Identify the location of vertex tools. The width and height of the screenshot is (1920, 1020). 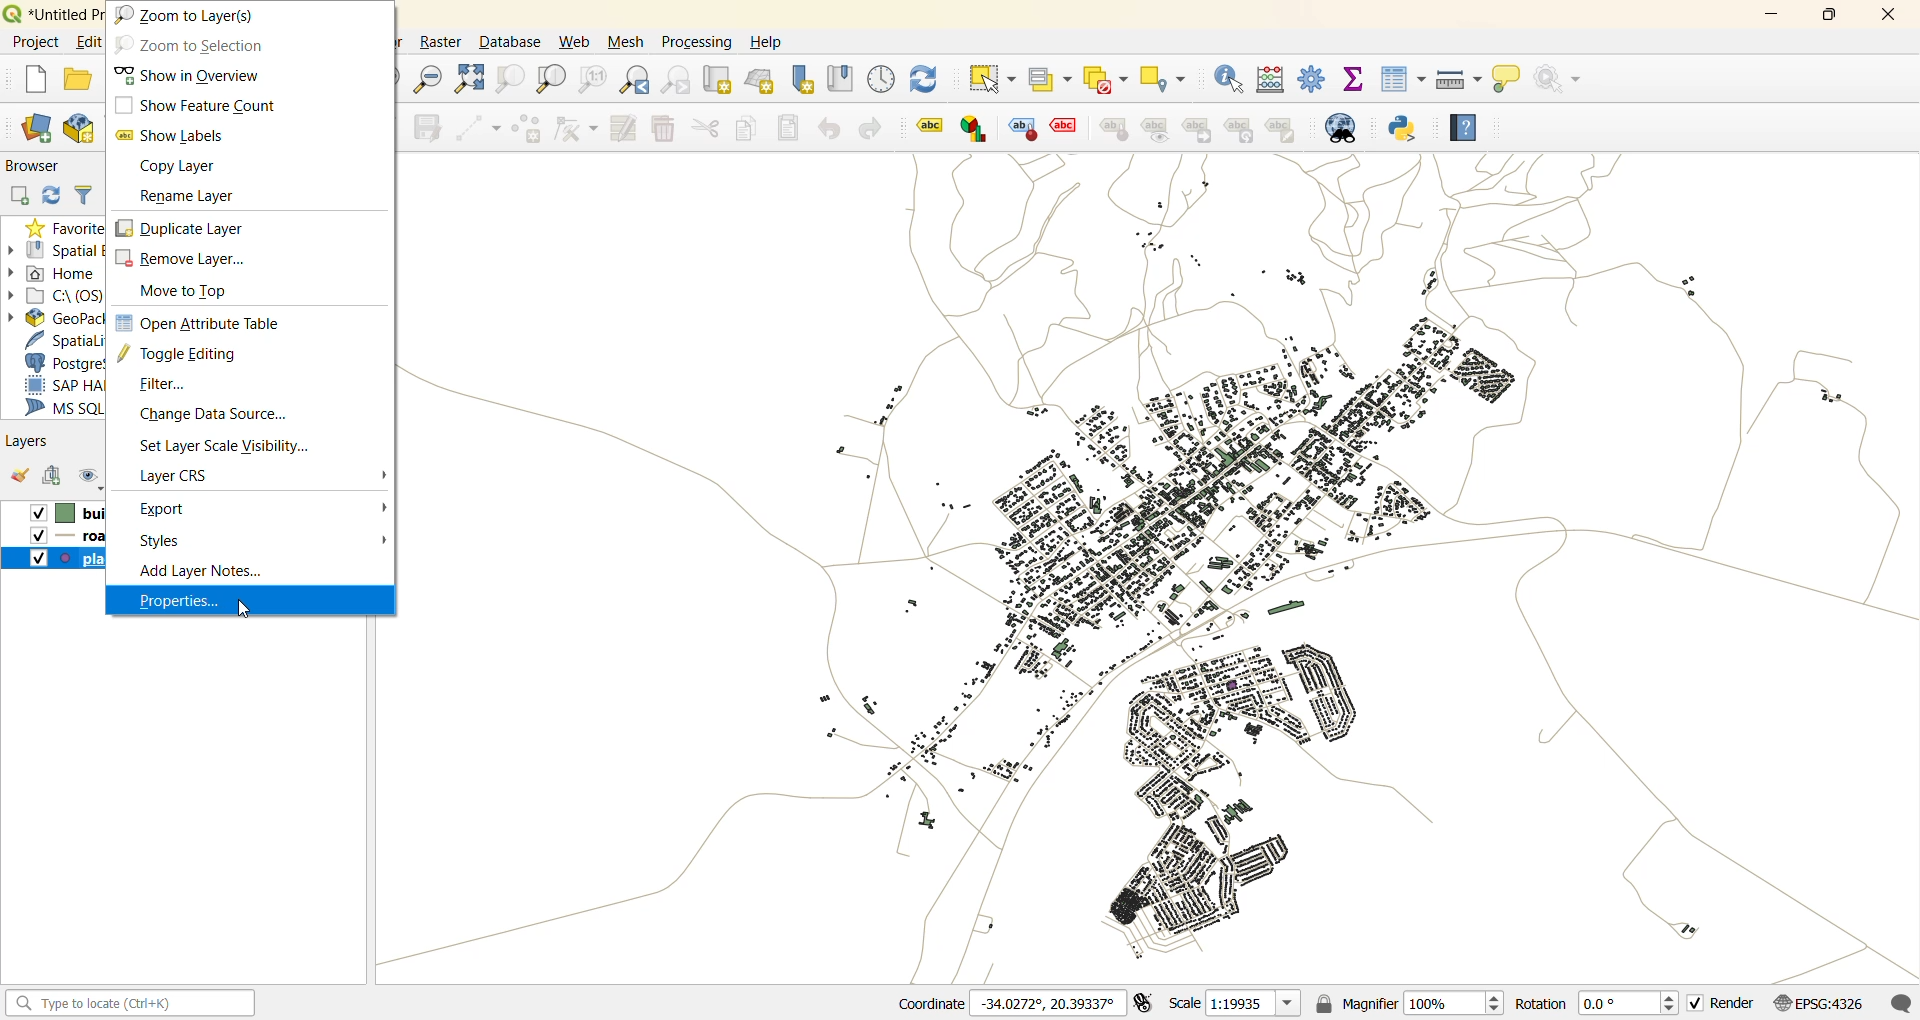
(577, 132).